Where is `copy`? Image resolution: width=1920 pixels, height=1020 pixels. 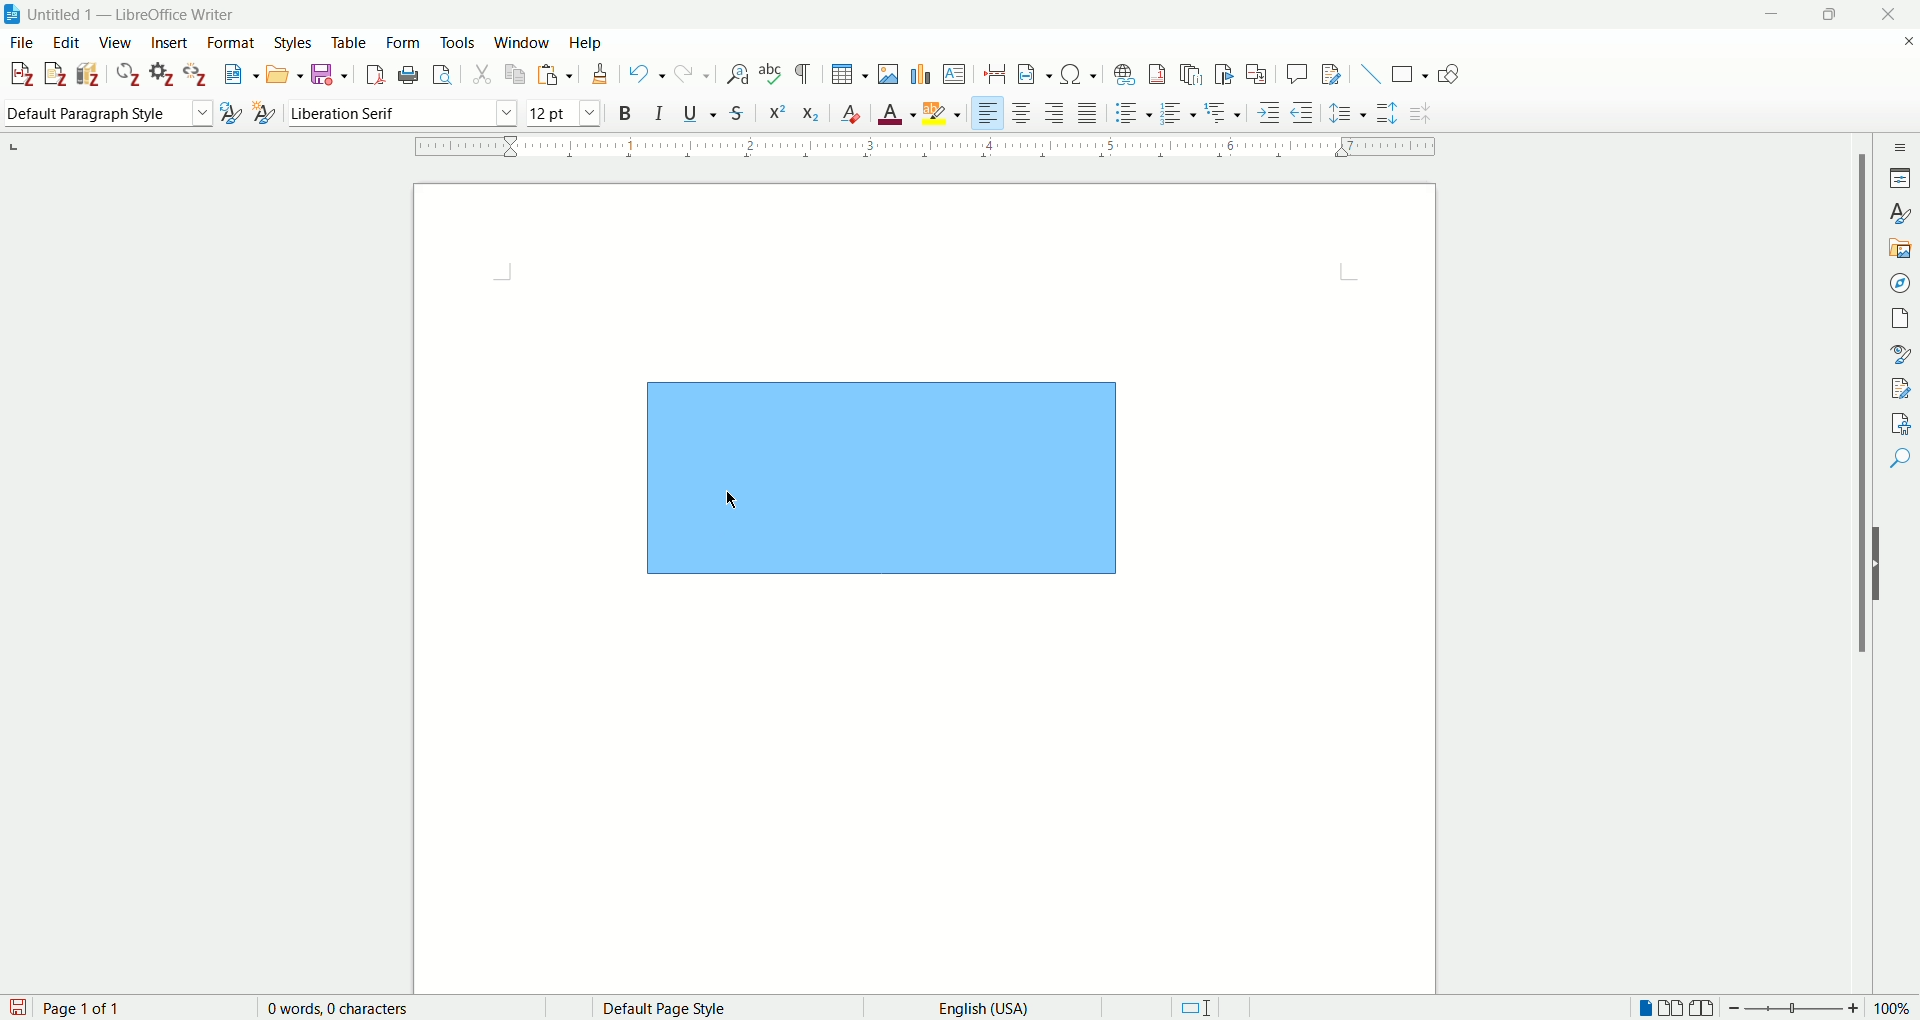
copy is located at coordinates (515, 74).